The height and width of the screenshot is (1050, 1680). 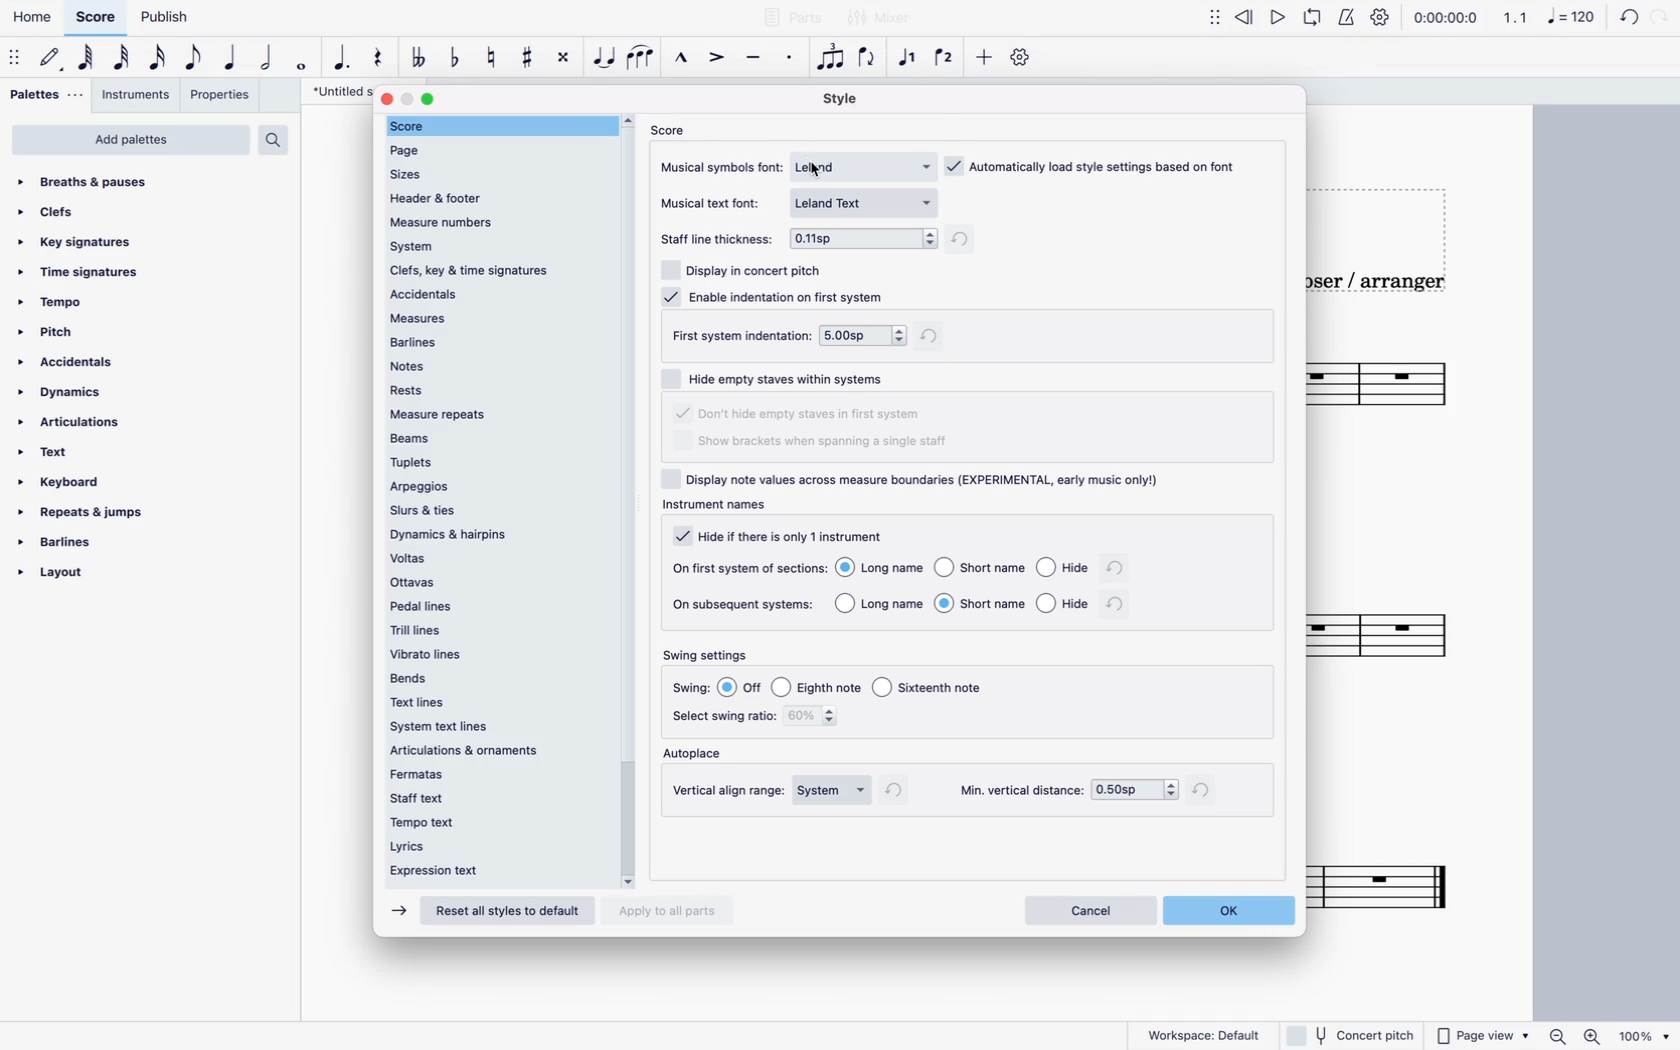 What do you see at coordinates (721, 234) in the screenshot?
I see `staff line thickness` at bounding box center [721, 234].